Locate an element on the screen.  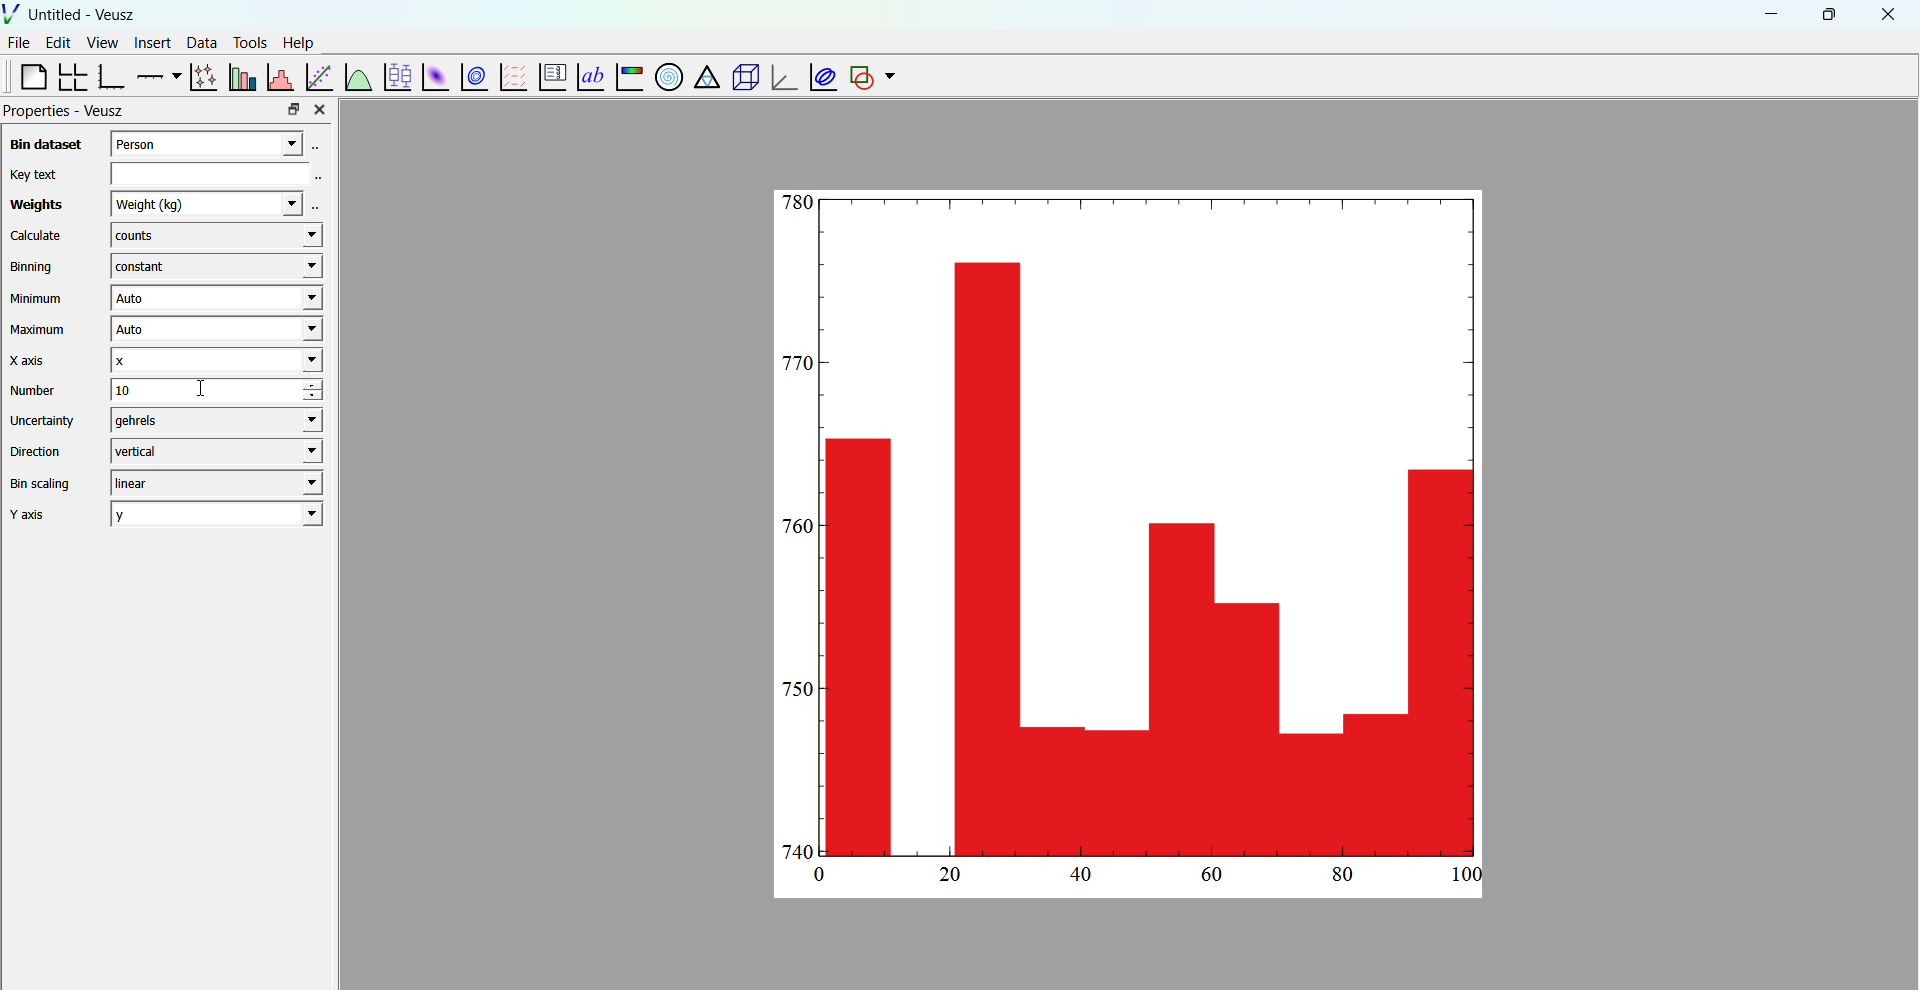
view is located at coordinates (102, 45).